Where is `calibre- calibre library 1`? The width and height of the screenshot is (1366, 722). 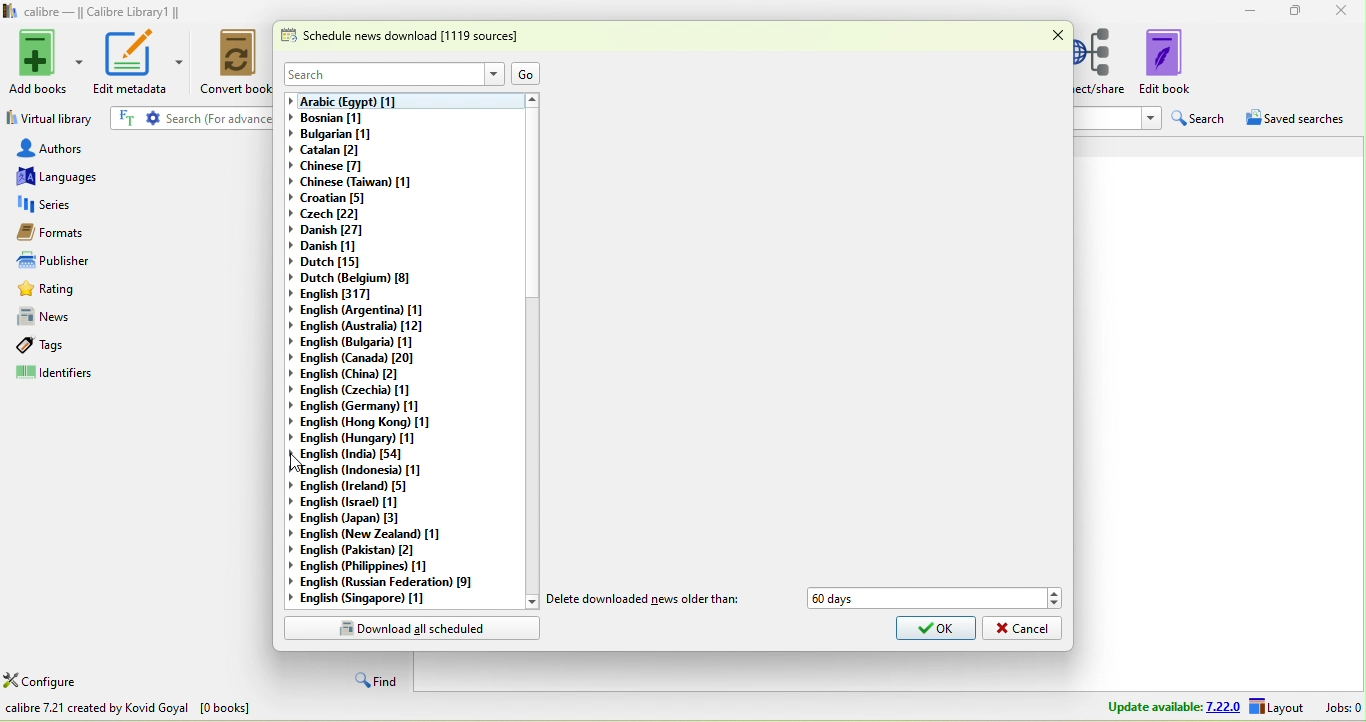 calibre- calibre library 1 is located at coordinates (103, 13).